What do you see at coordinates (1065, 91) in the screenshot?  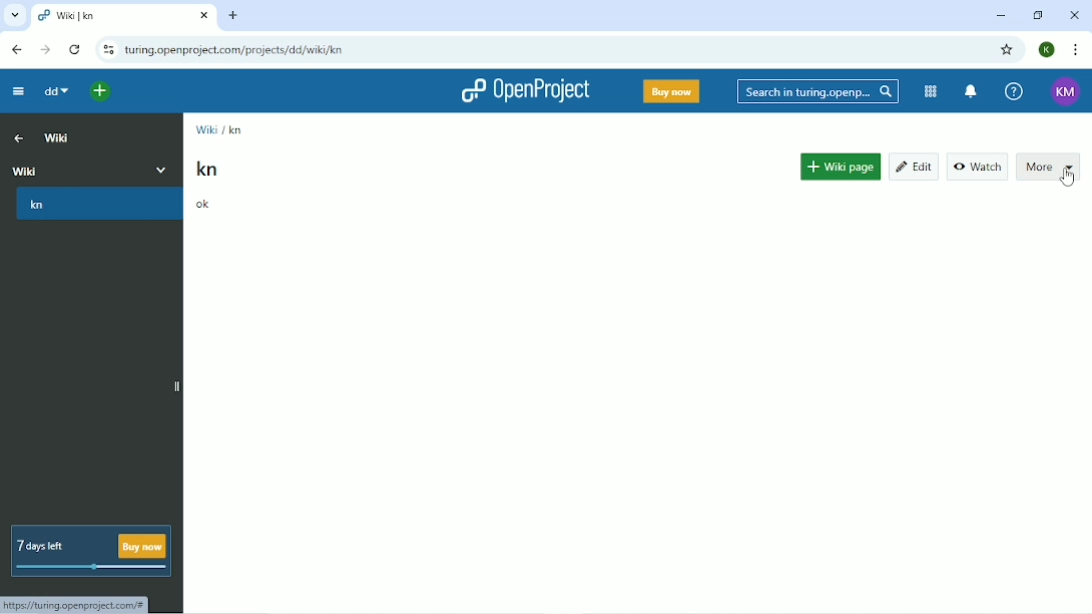 I see `Account` at bounding box center [1065, 91].